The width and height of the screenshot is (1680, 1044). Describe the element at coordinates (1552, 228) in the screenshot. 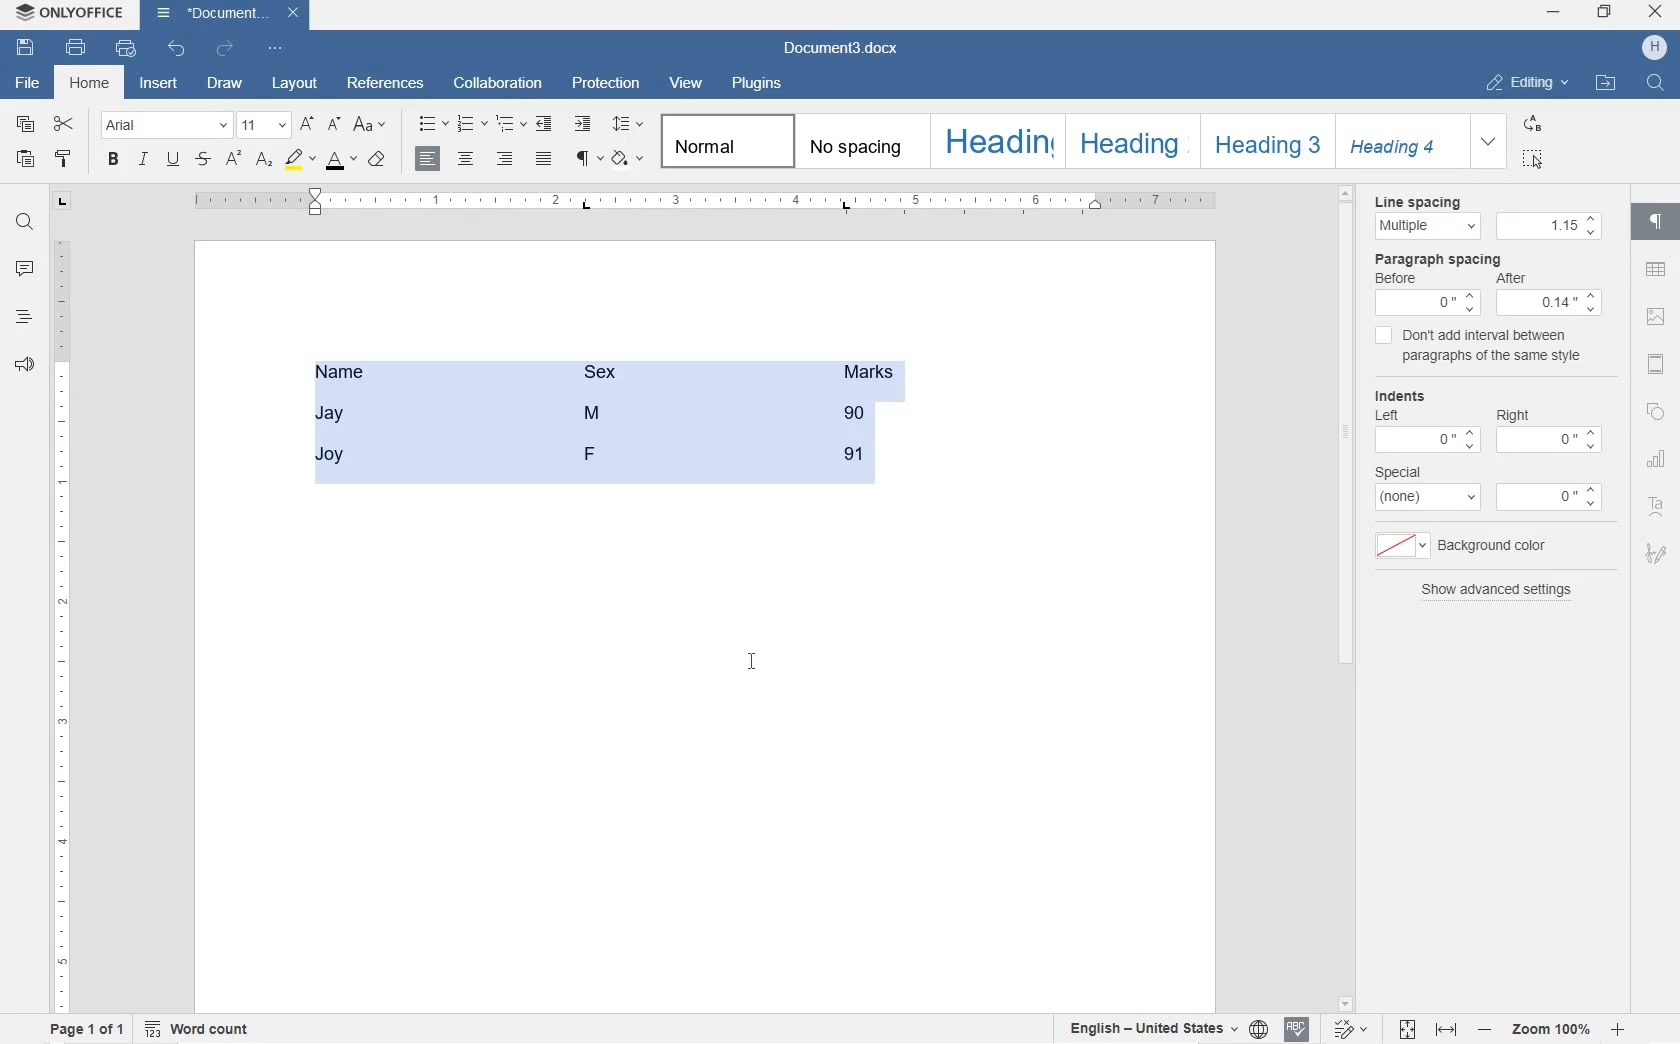

I see `1.15` at that location.